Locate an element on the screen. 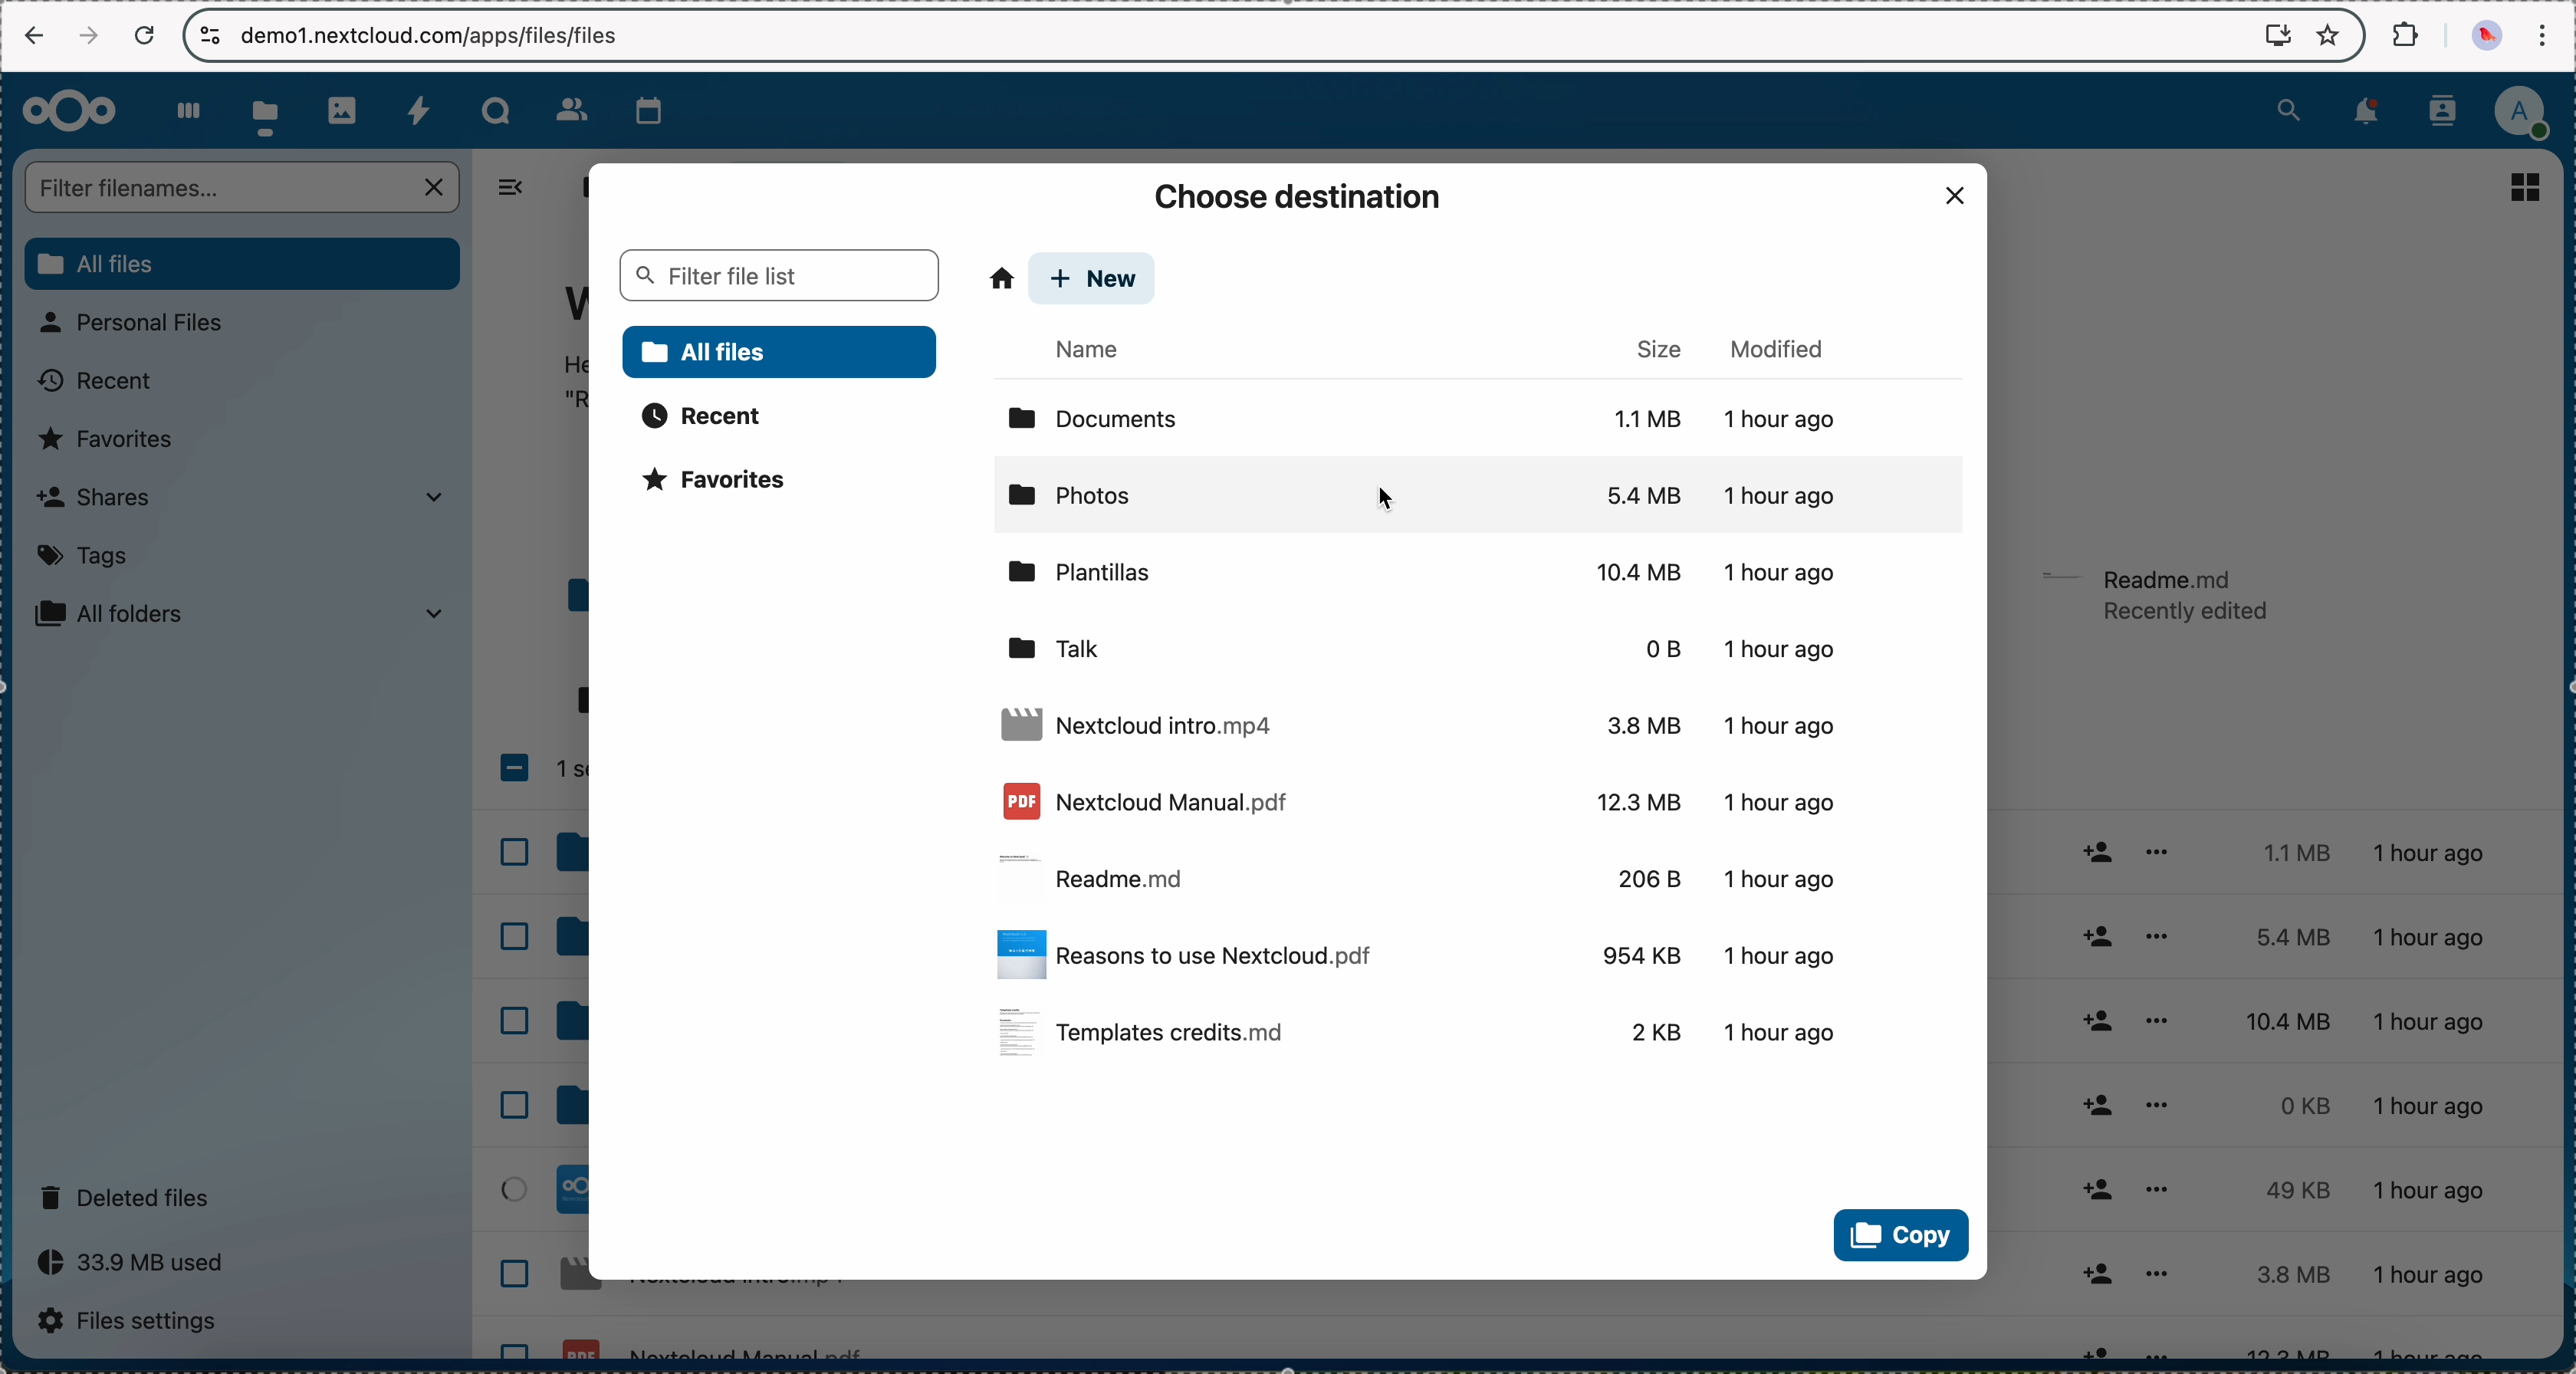  different sizes is located at coordinates (2276, 1098).